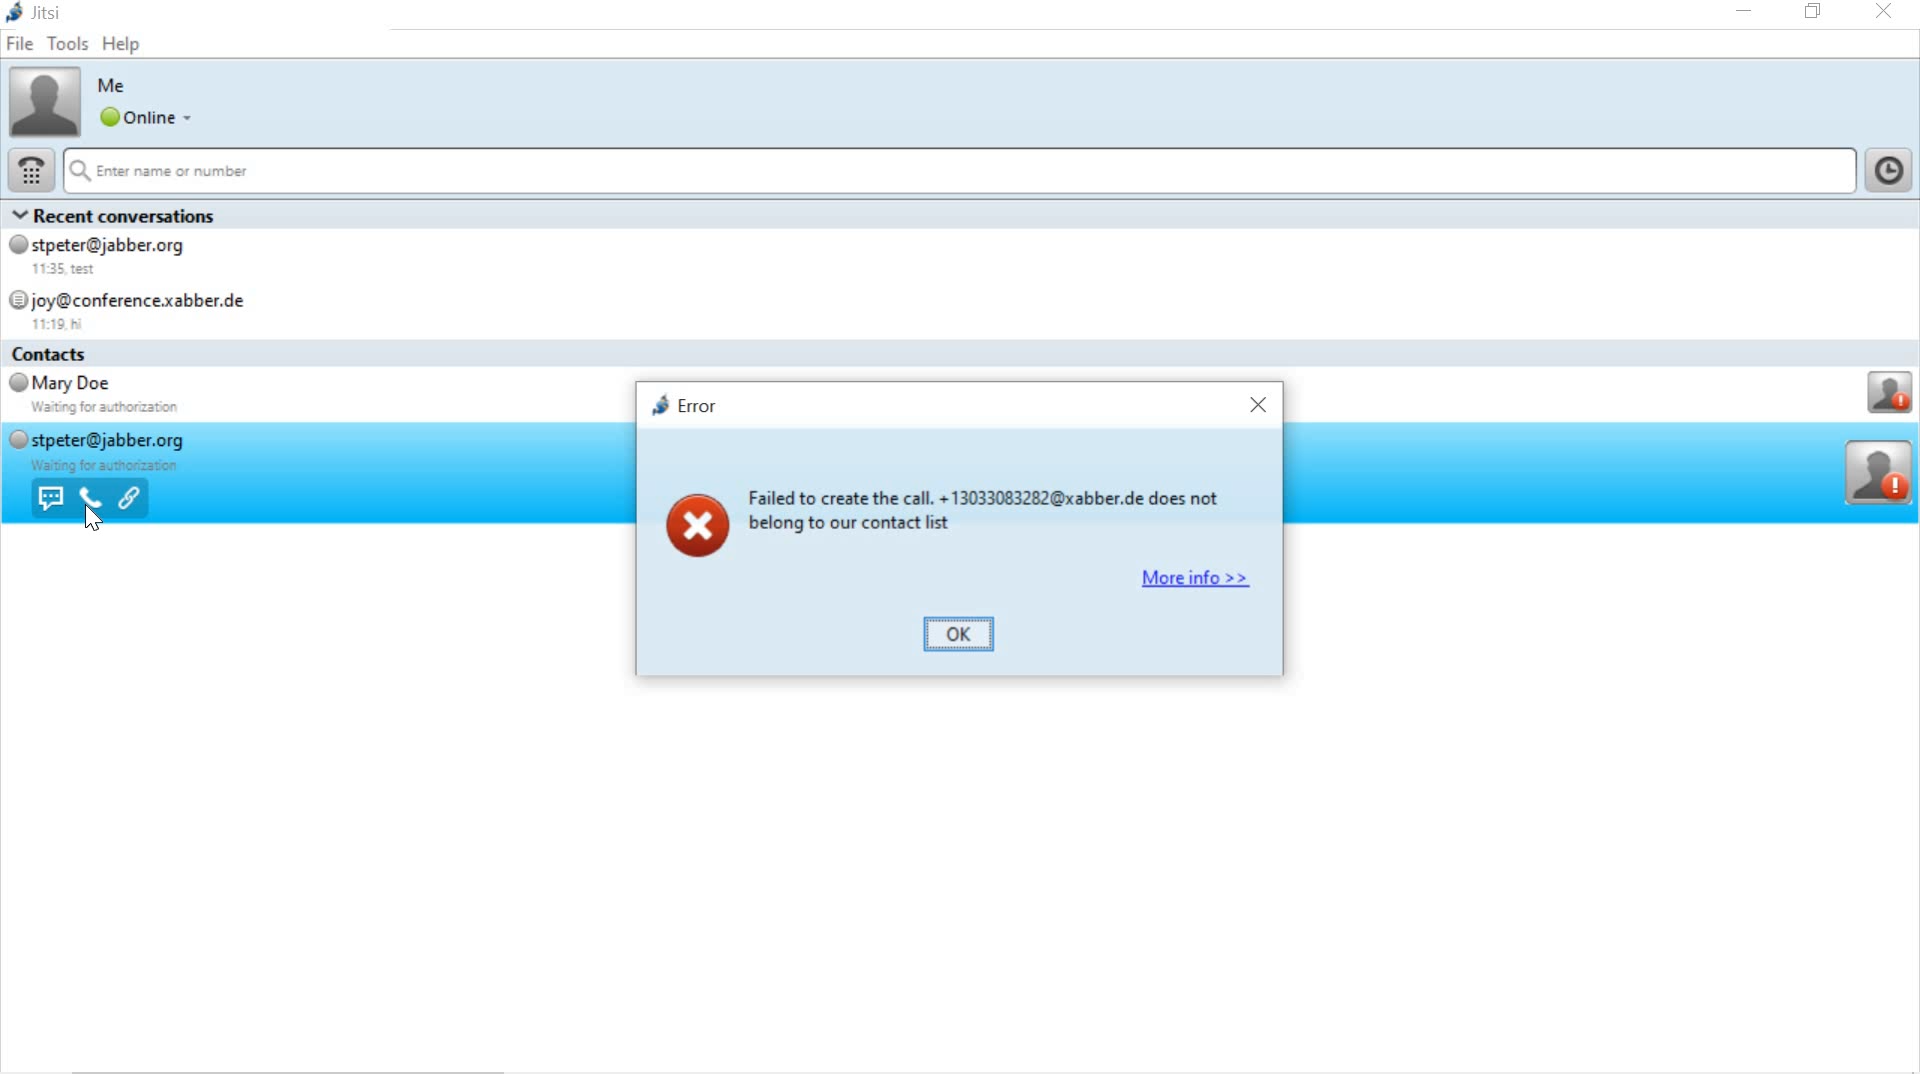 Image resolution: width=1920 pixels, height=1074 pixels. Describe the element at coordinates (68, 44) in the screenshot. I see `tools` at that location.